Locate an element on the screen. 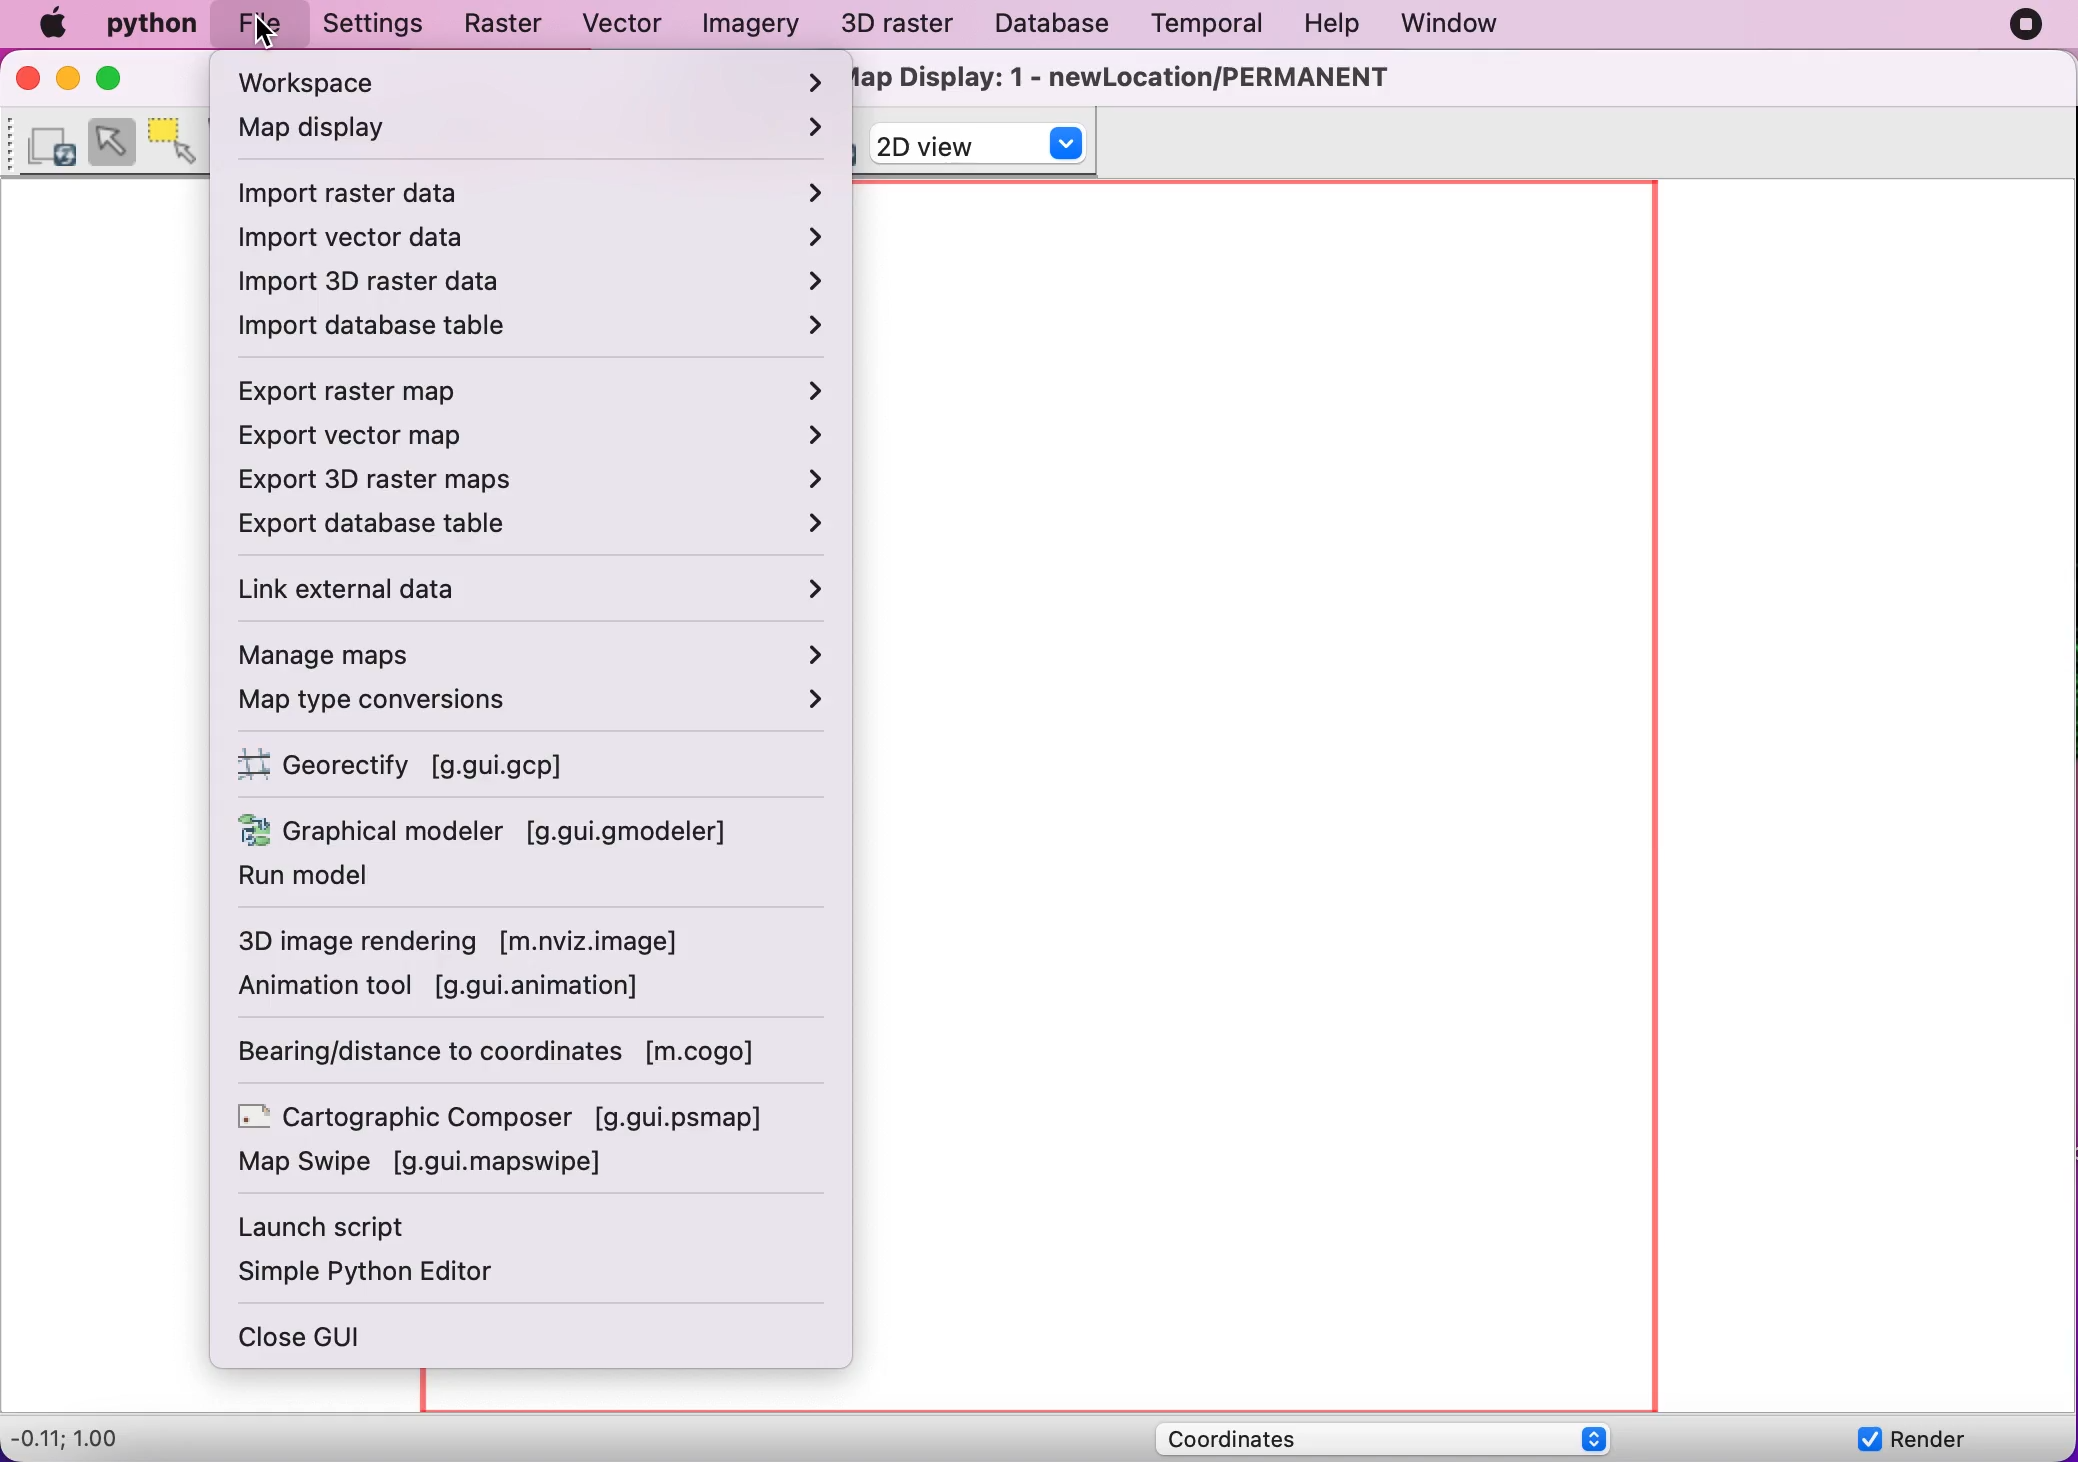 The height and width of the screenshot is (1462, 2078). mac logo is located at coordinates (56, 27).